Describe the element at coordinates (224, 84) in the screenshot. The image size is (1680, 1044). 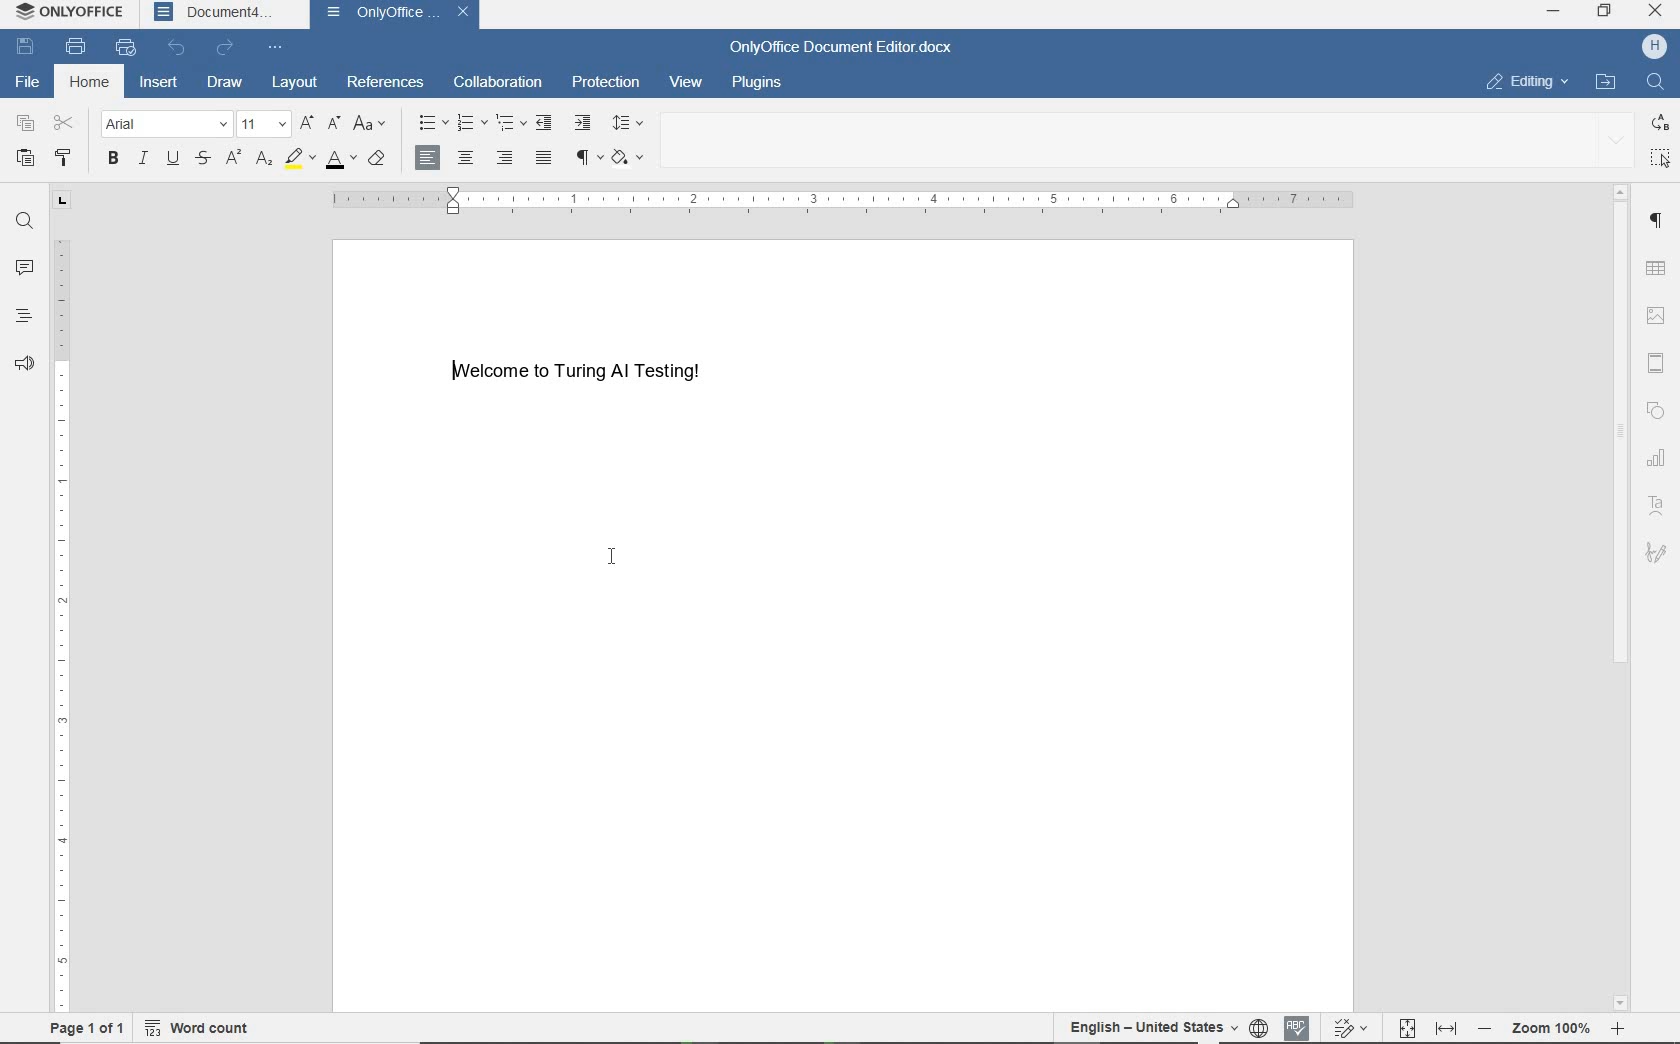
I see `draw` at that location.